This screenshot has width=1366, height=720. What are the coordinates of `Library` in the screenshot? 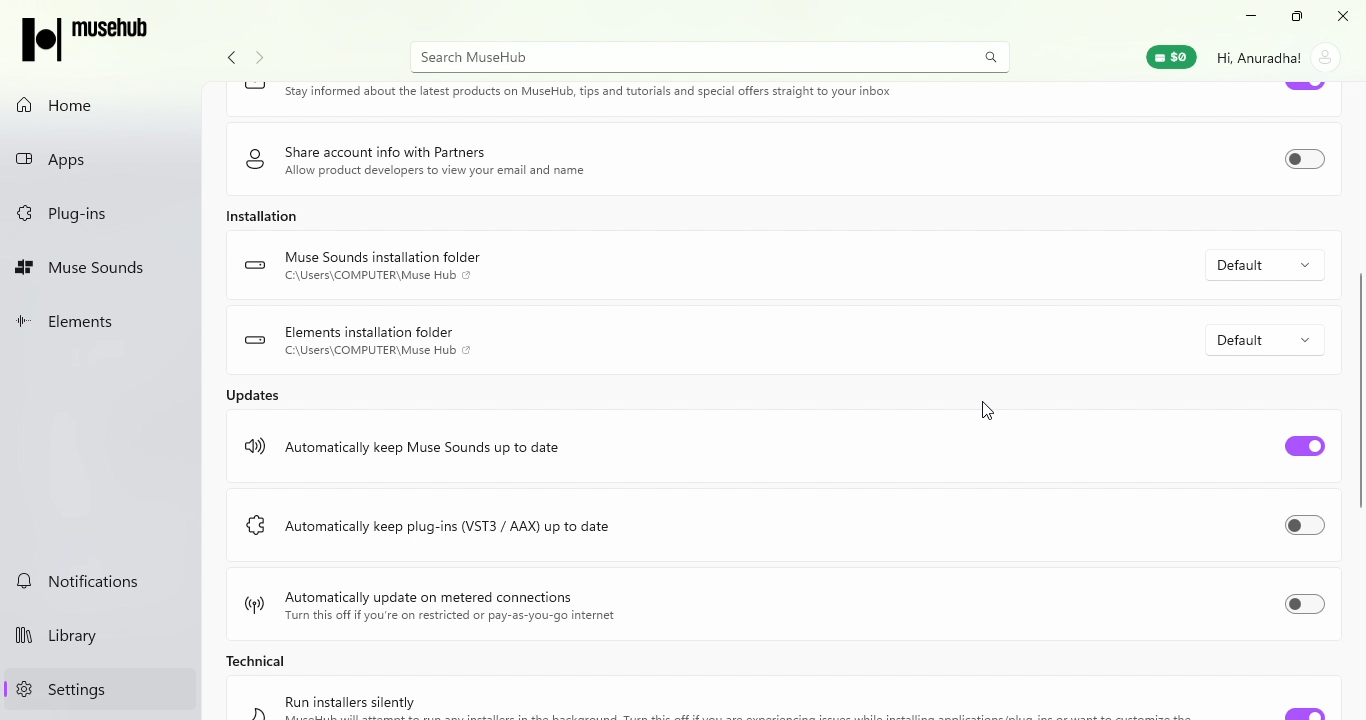 It's located at (102, 637).